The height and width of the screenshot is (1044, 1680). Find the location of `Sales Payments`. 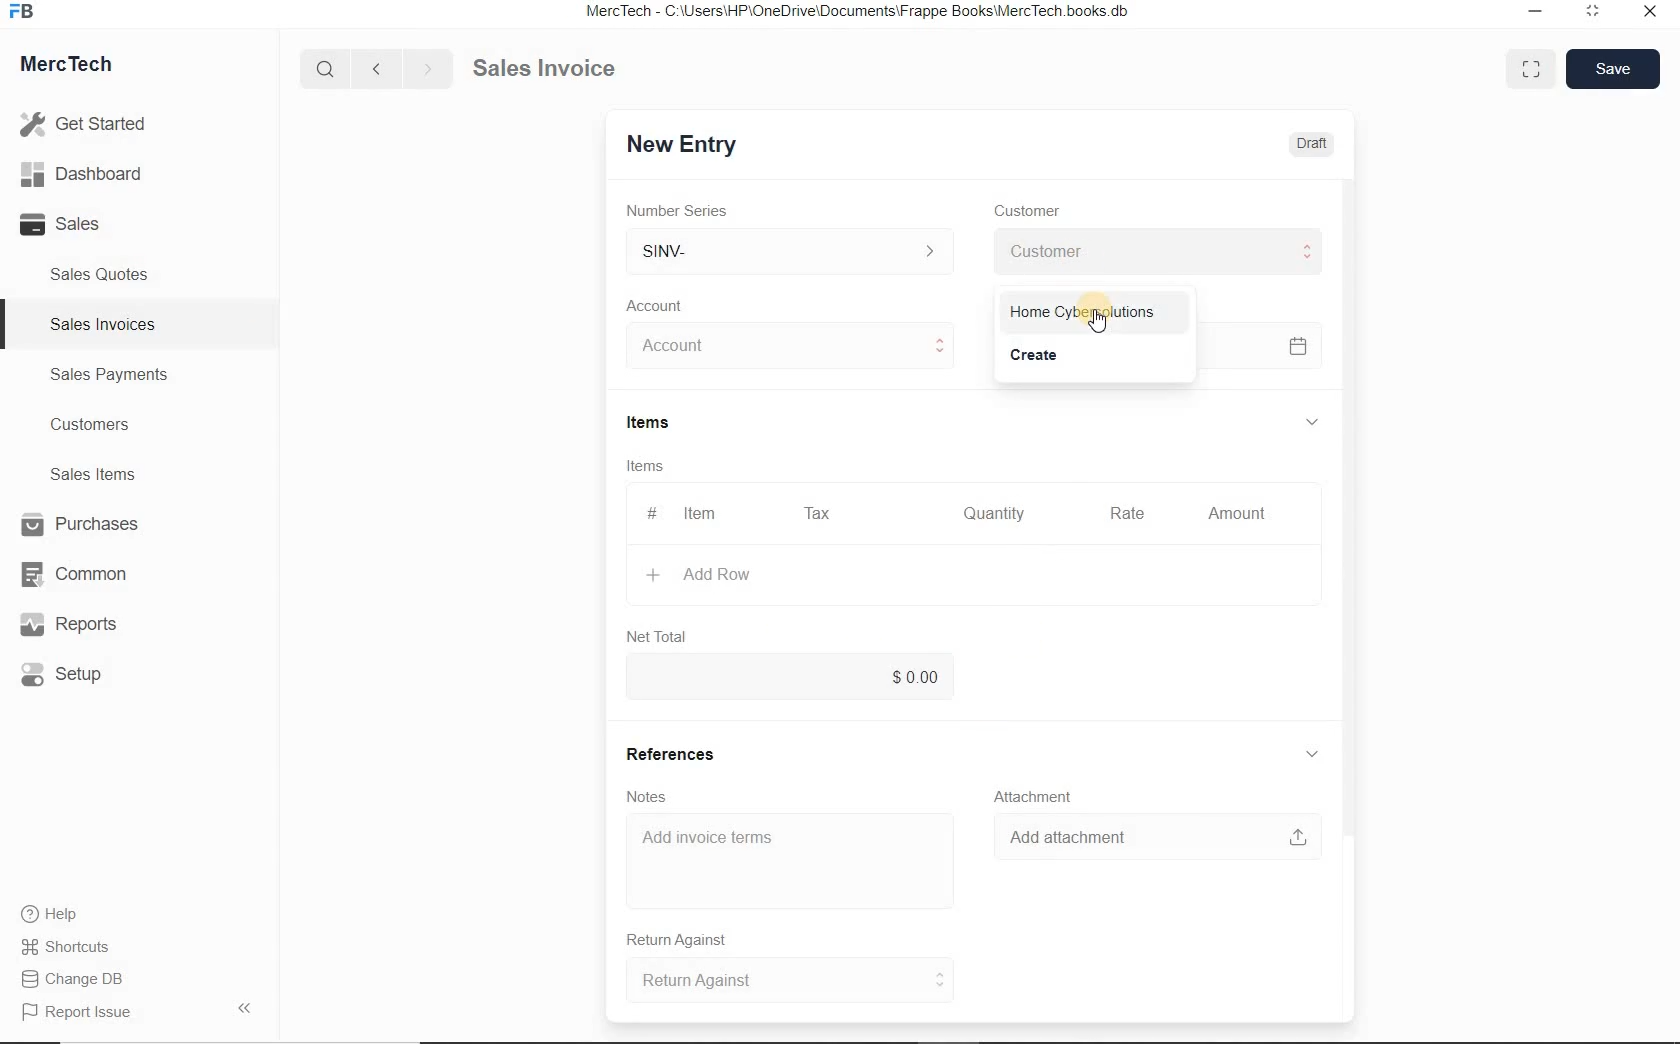

Sales Payments is located at coordinates (106, 375).